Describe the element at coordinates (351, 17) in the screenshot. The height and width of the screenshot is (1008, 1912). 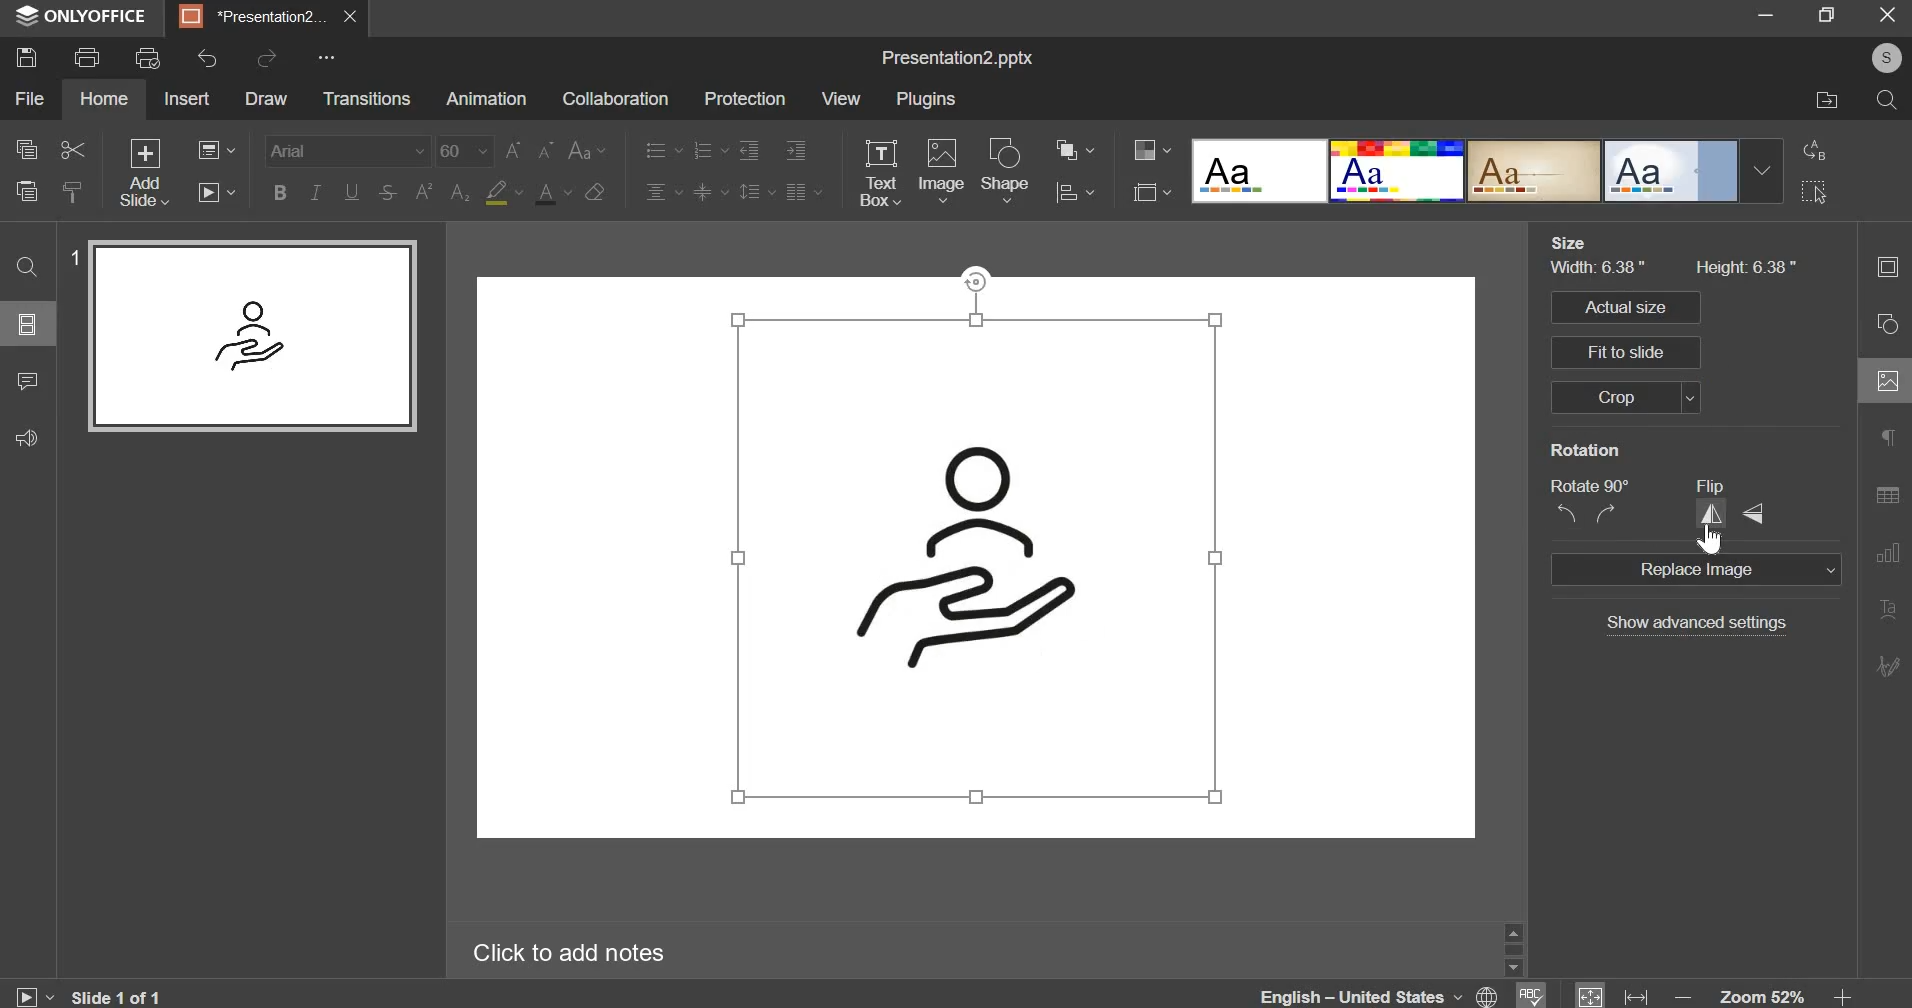
I see `close presentation` at that location.